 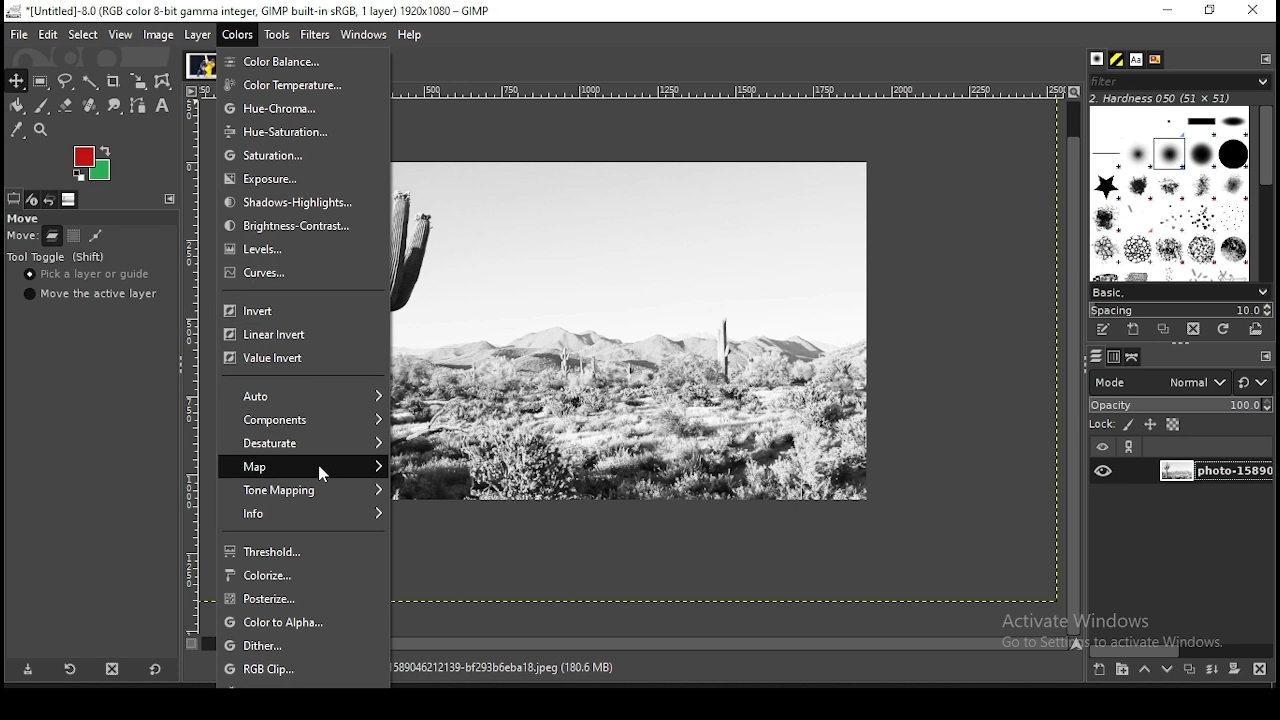 I want to click on filter brushes, so click(x=1180, y=81).